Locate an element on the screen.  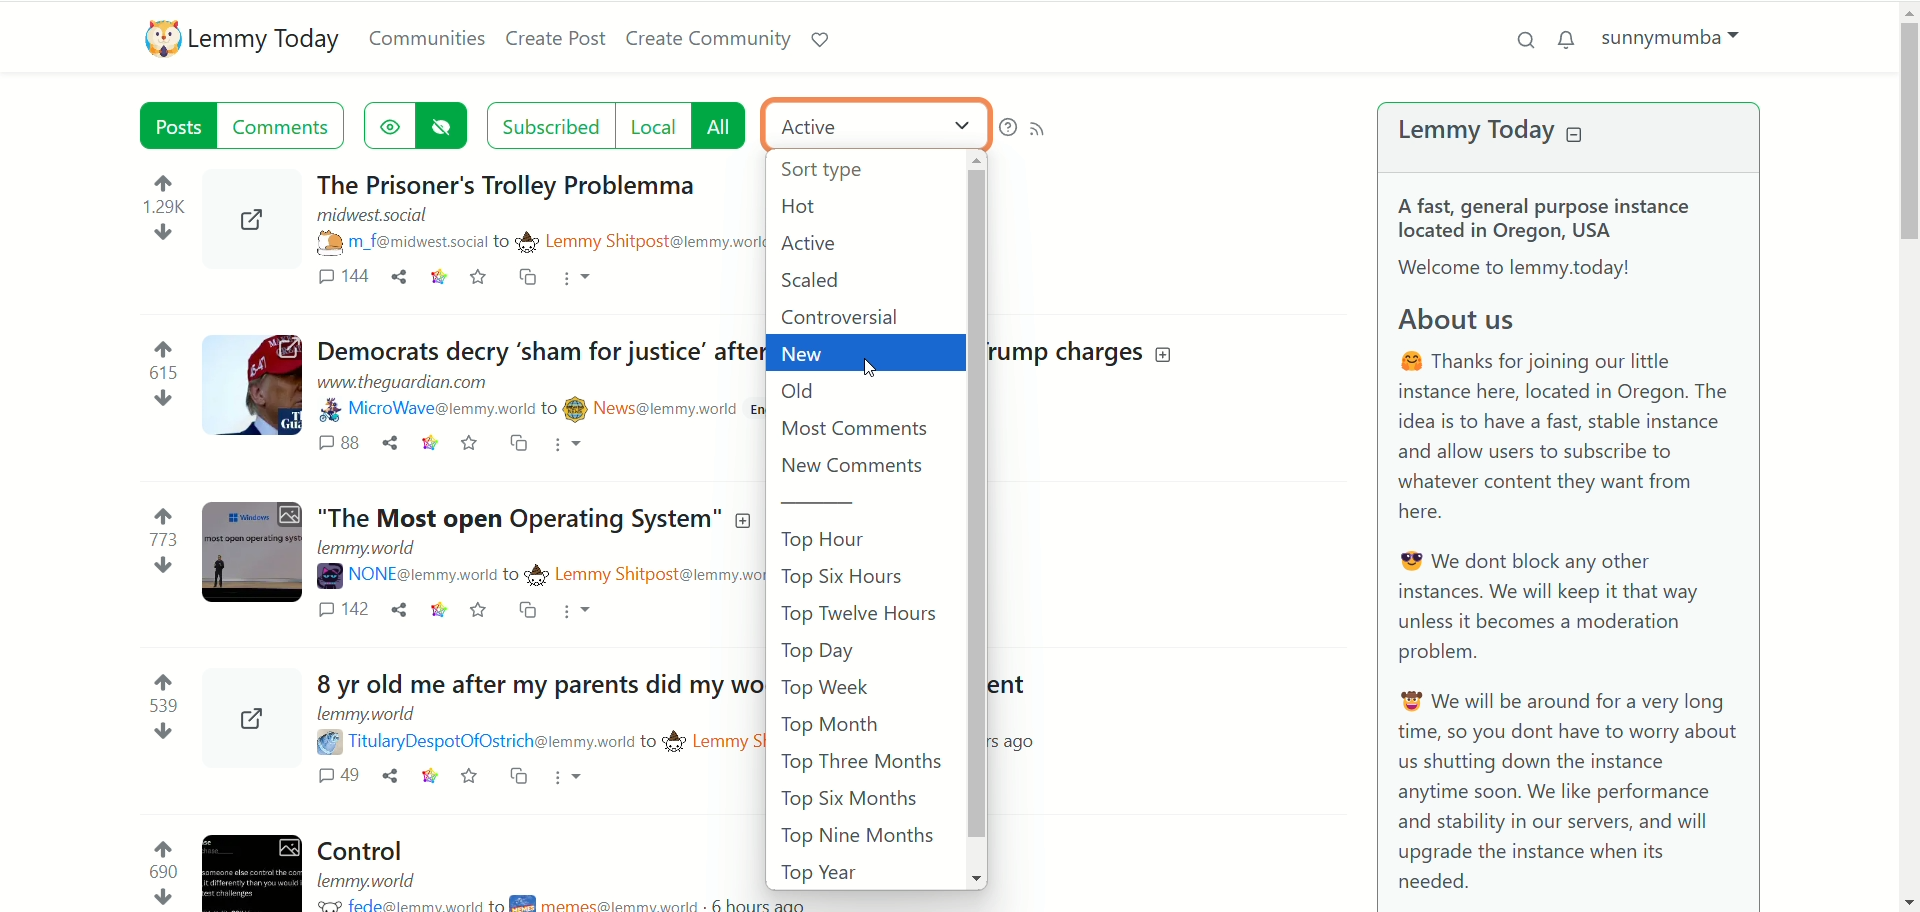
"The Most open Operating System" is located at coordinates (535, 518).